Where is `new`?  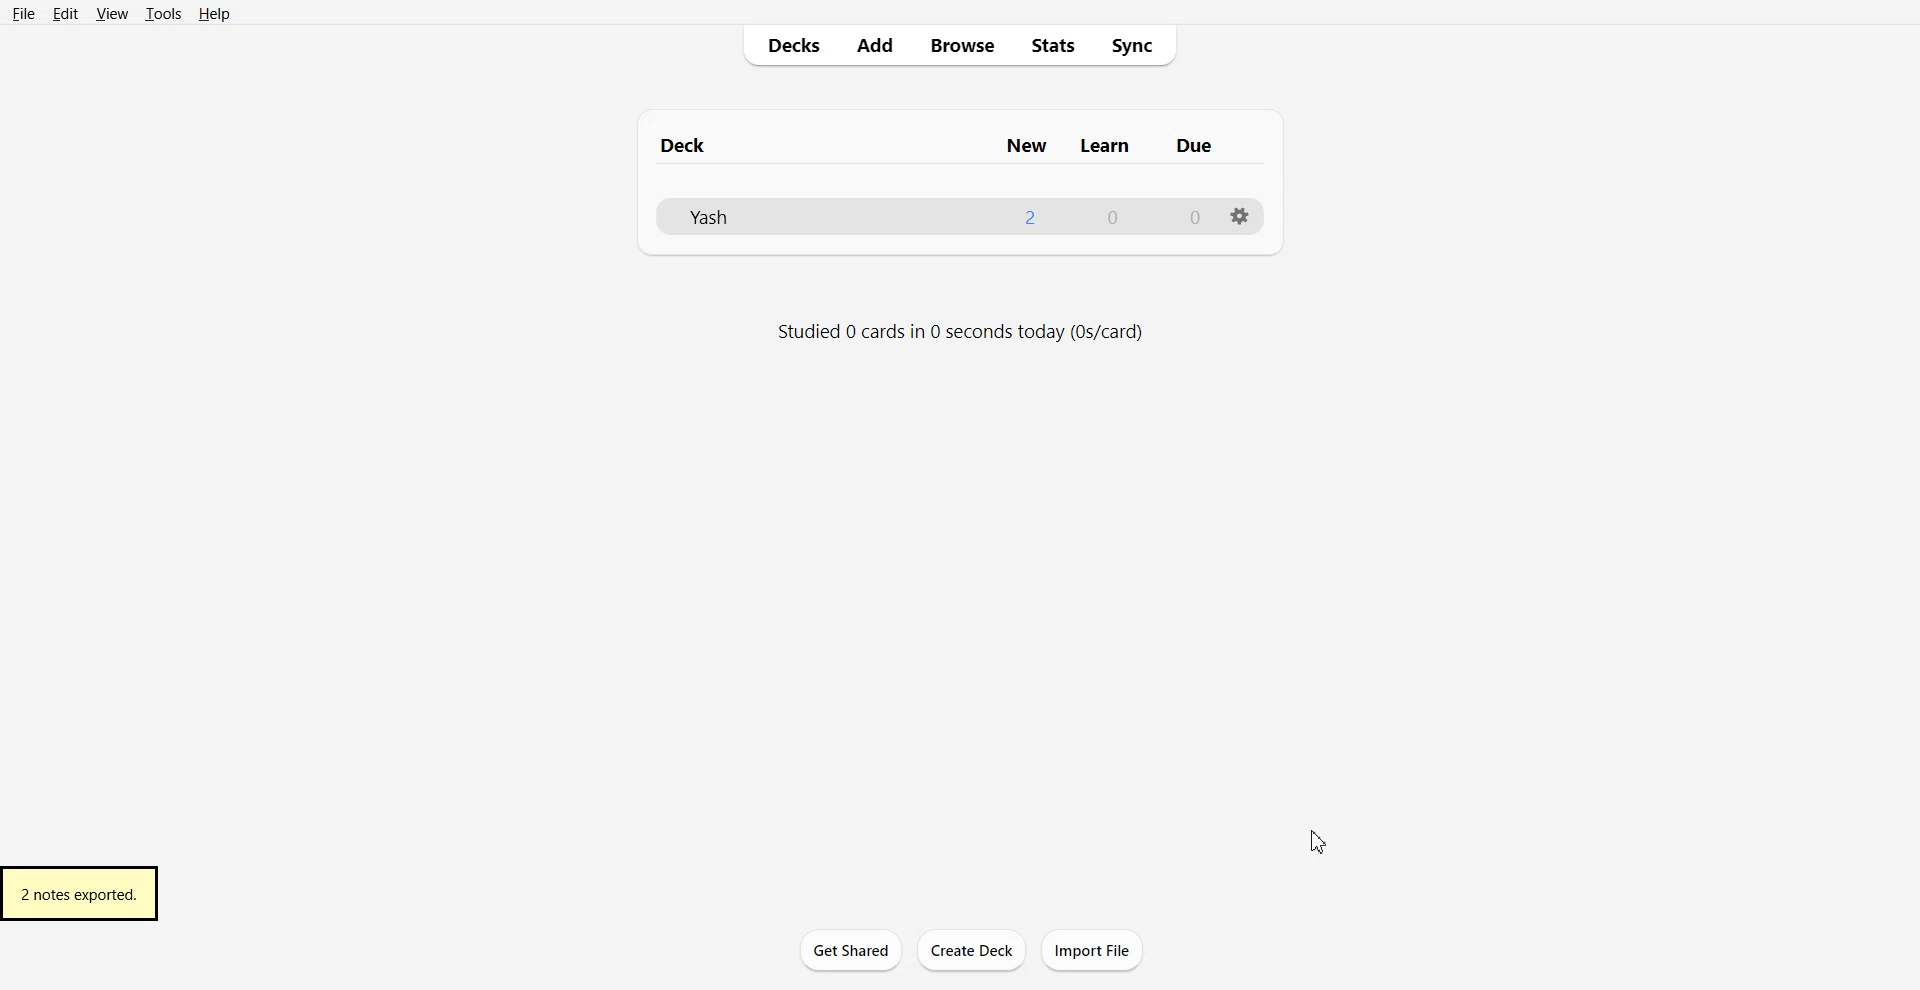
new is located at coordinates (1026, 146).